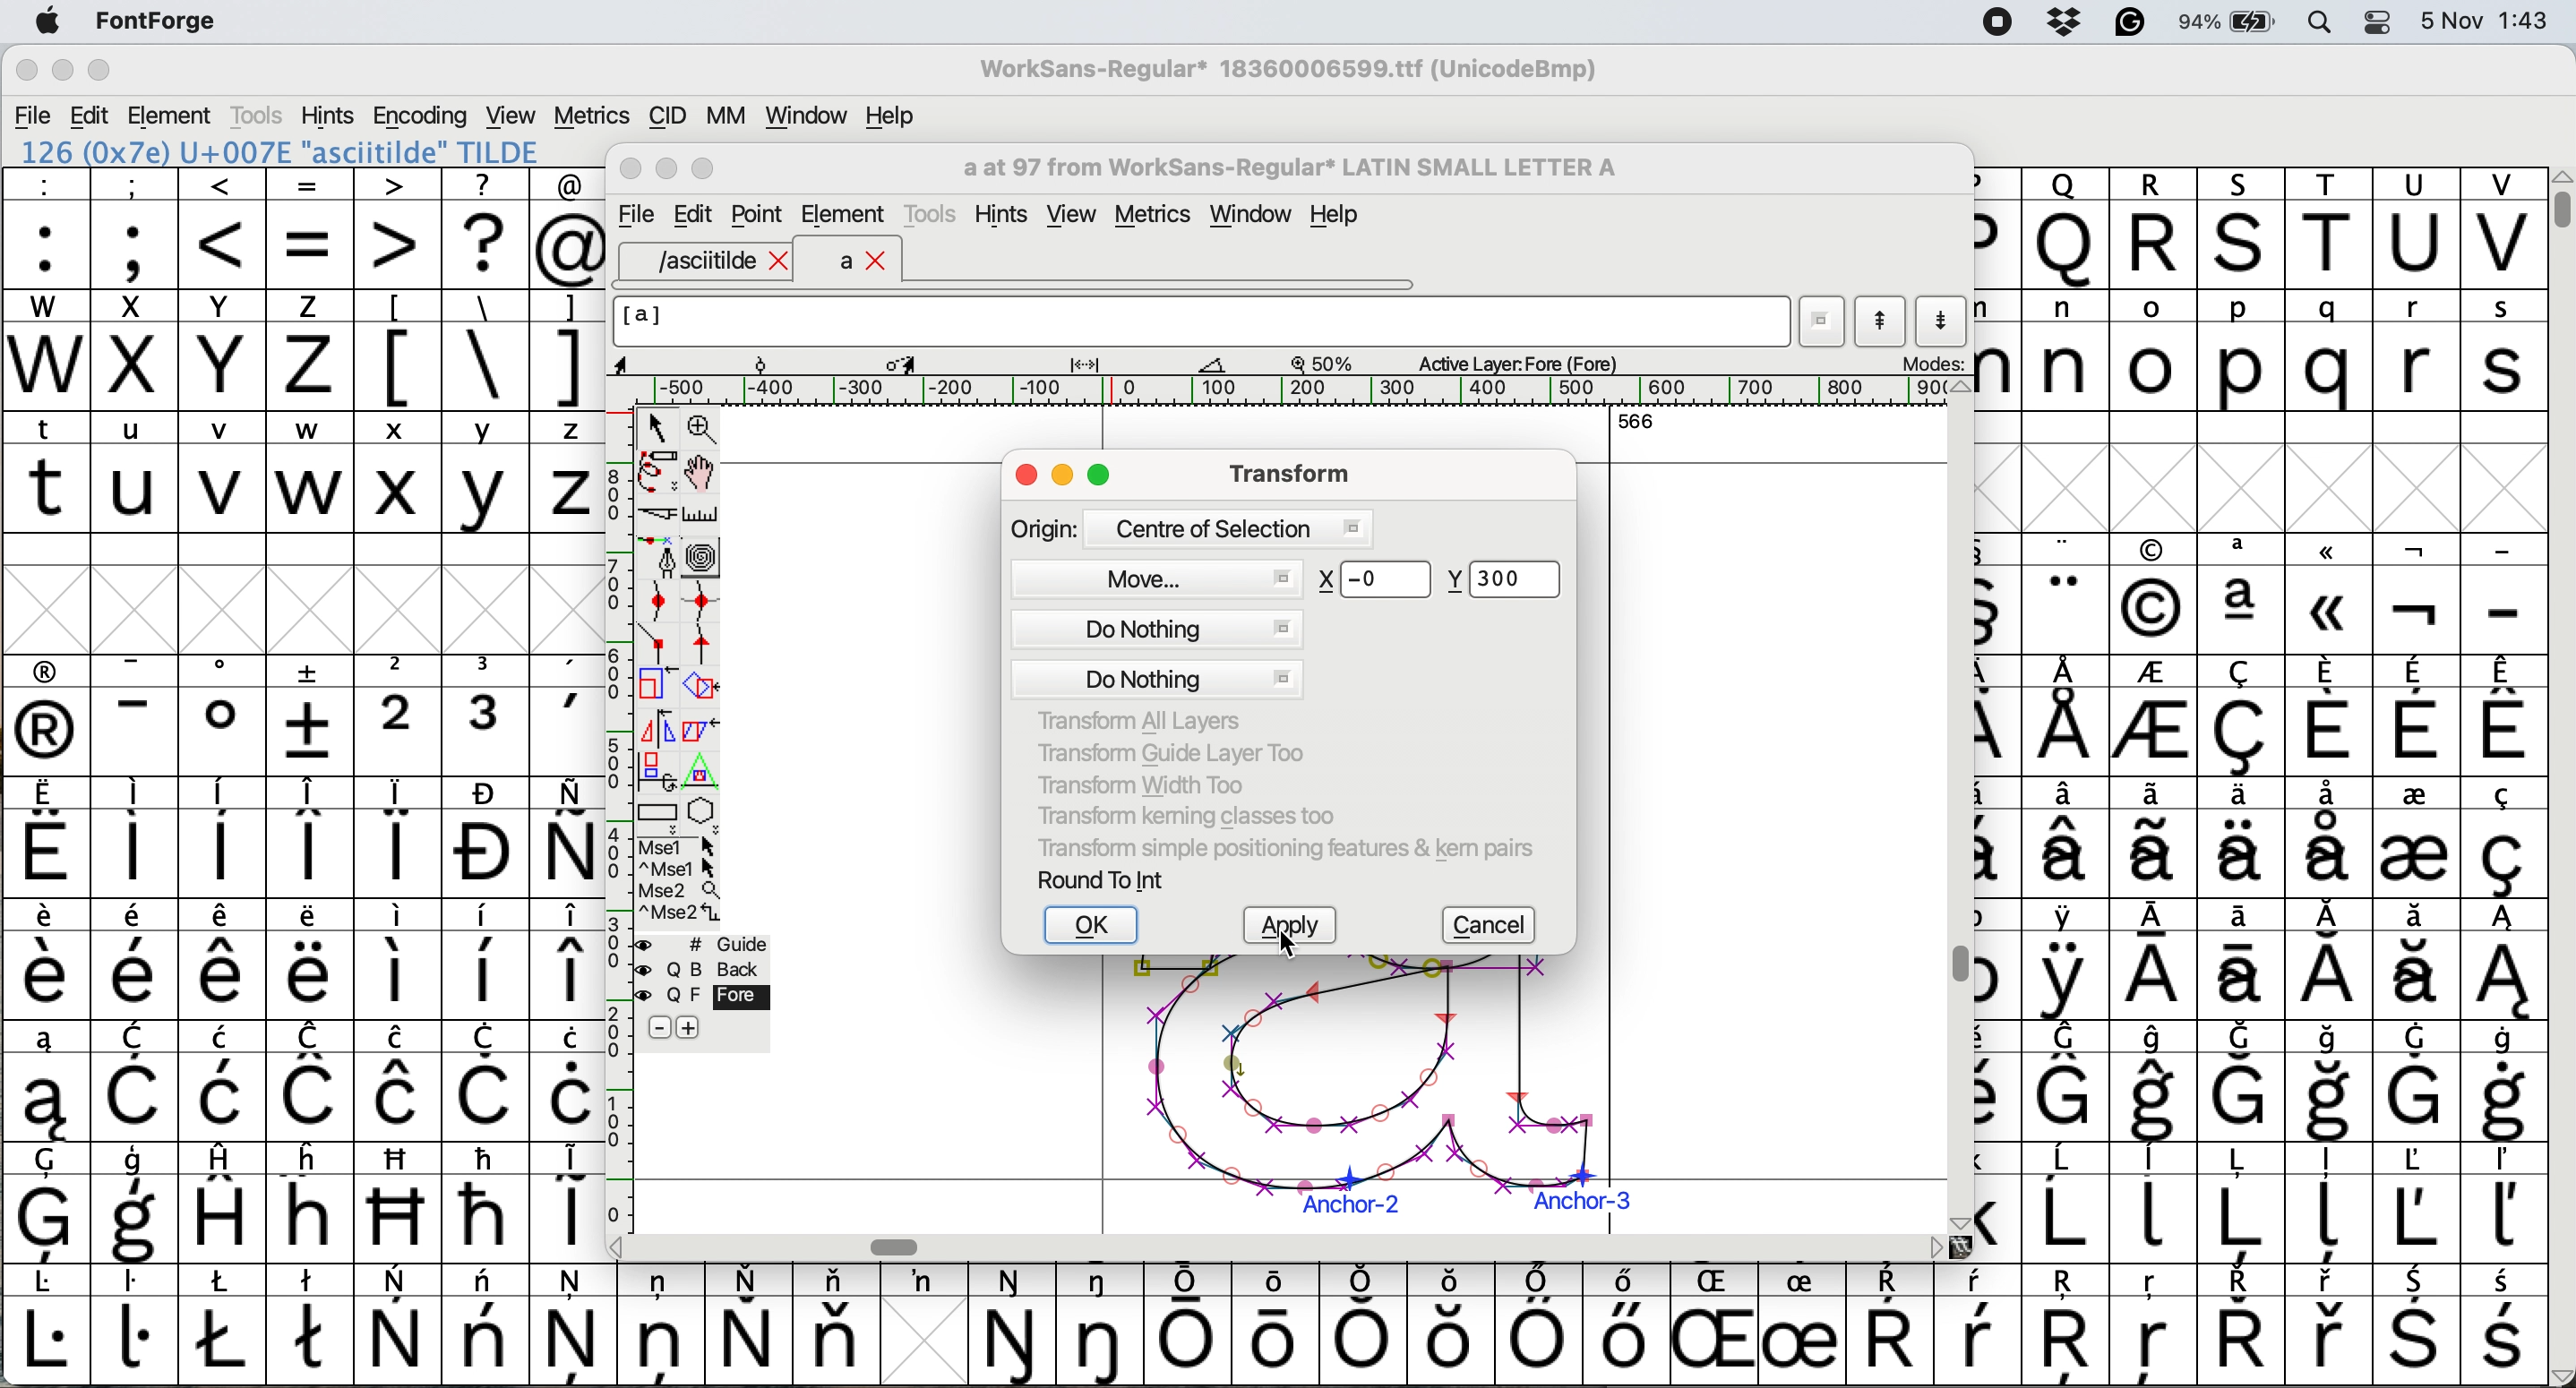  Describe the element at coordinates (1995, 24) in the screenshot. I see `screen recorder` at that location.